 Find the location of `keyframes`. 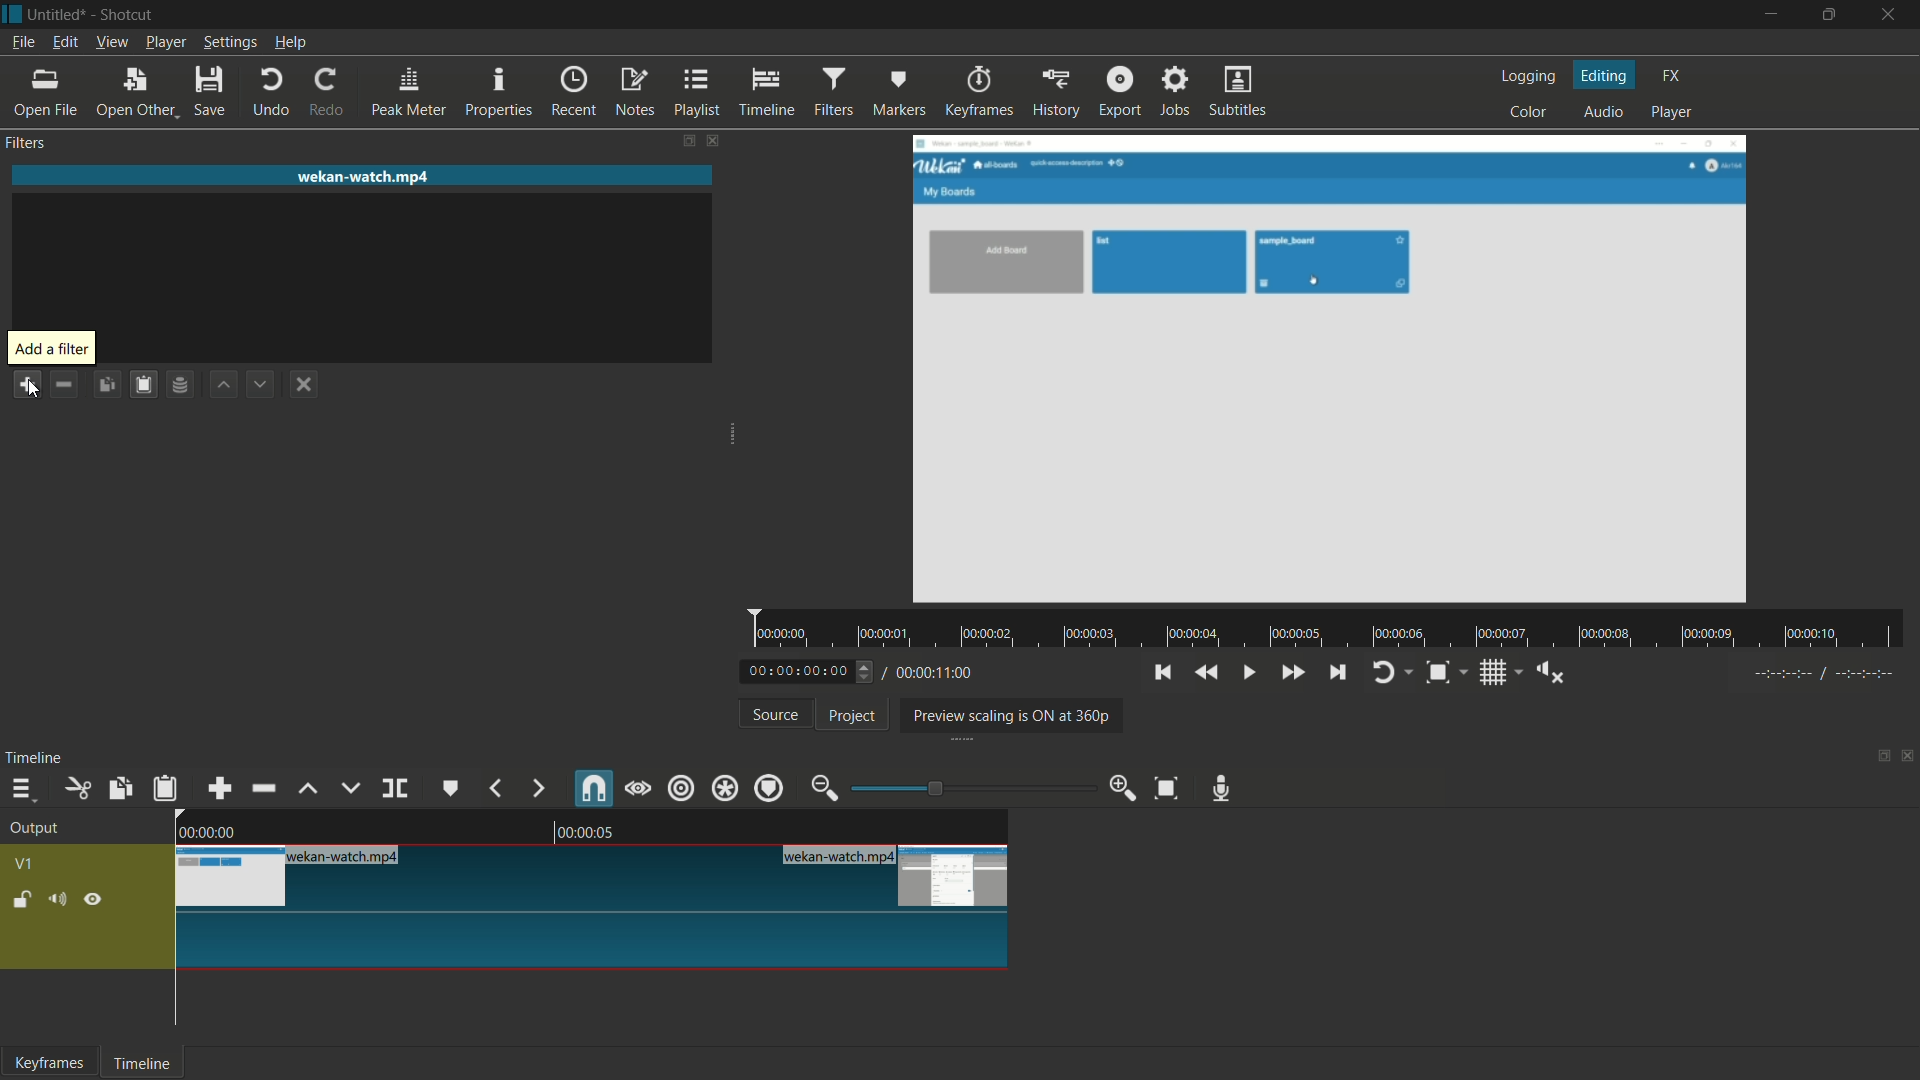

keyframes is located at coordinates (976, 92).